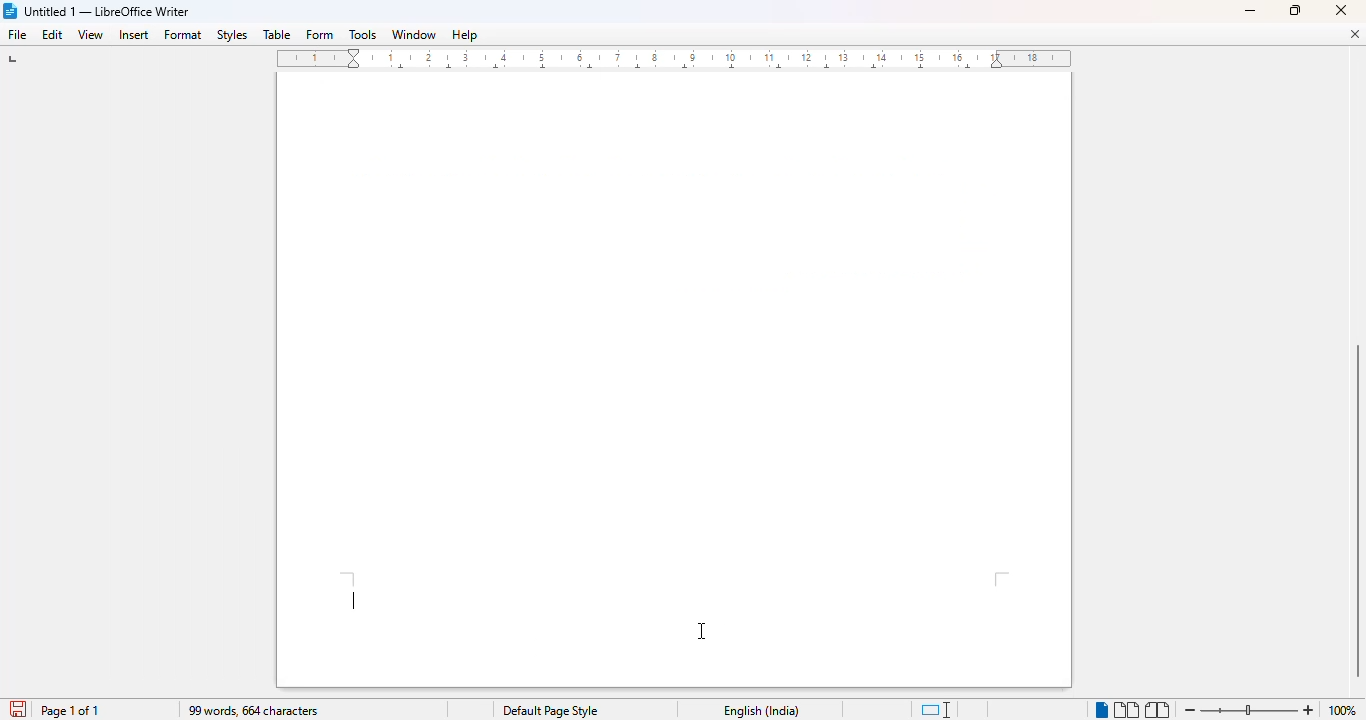 Image resolution: width=1366 pixels, height=720 pixels. I want to click on typing footnote text, so click(354, 600).